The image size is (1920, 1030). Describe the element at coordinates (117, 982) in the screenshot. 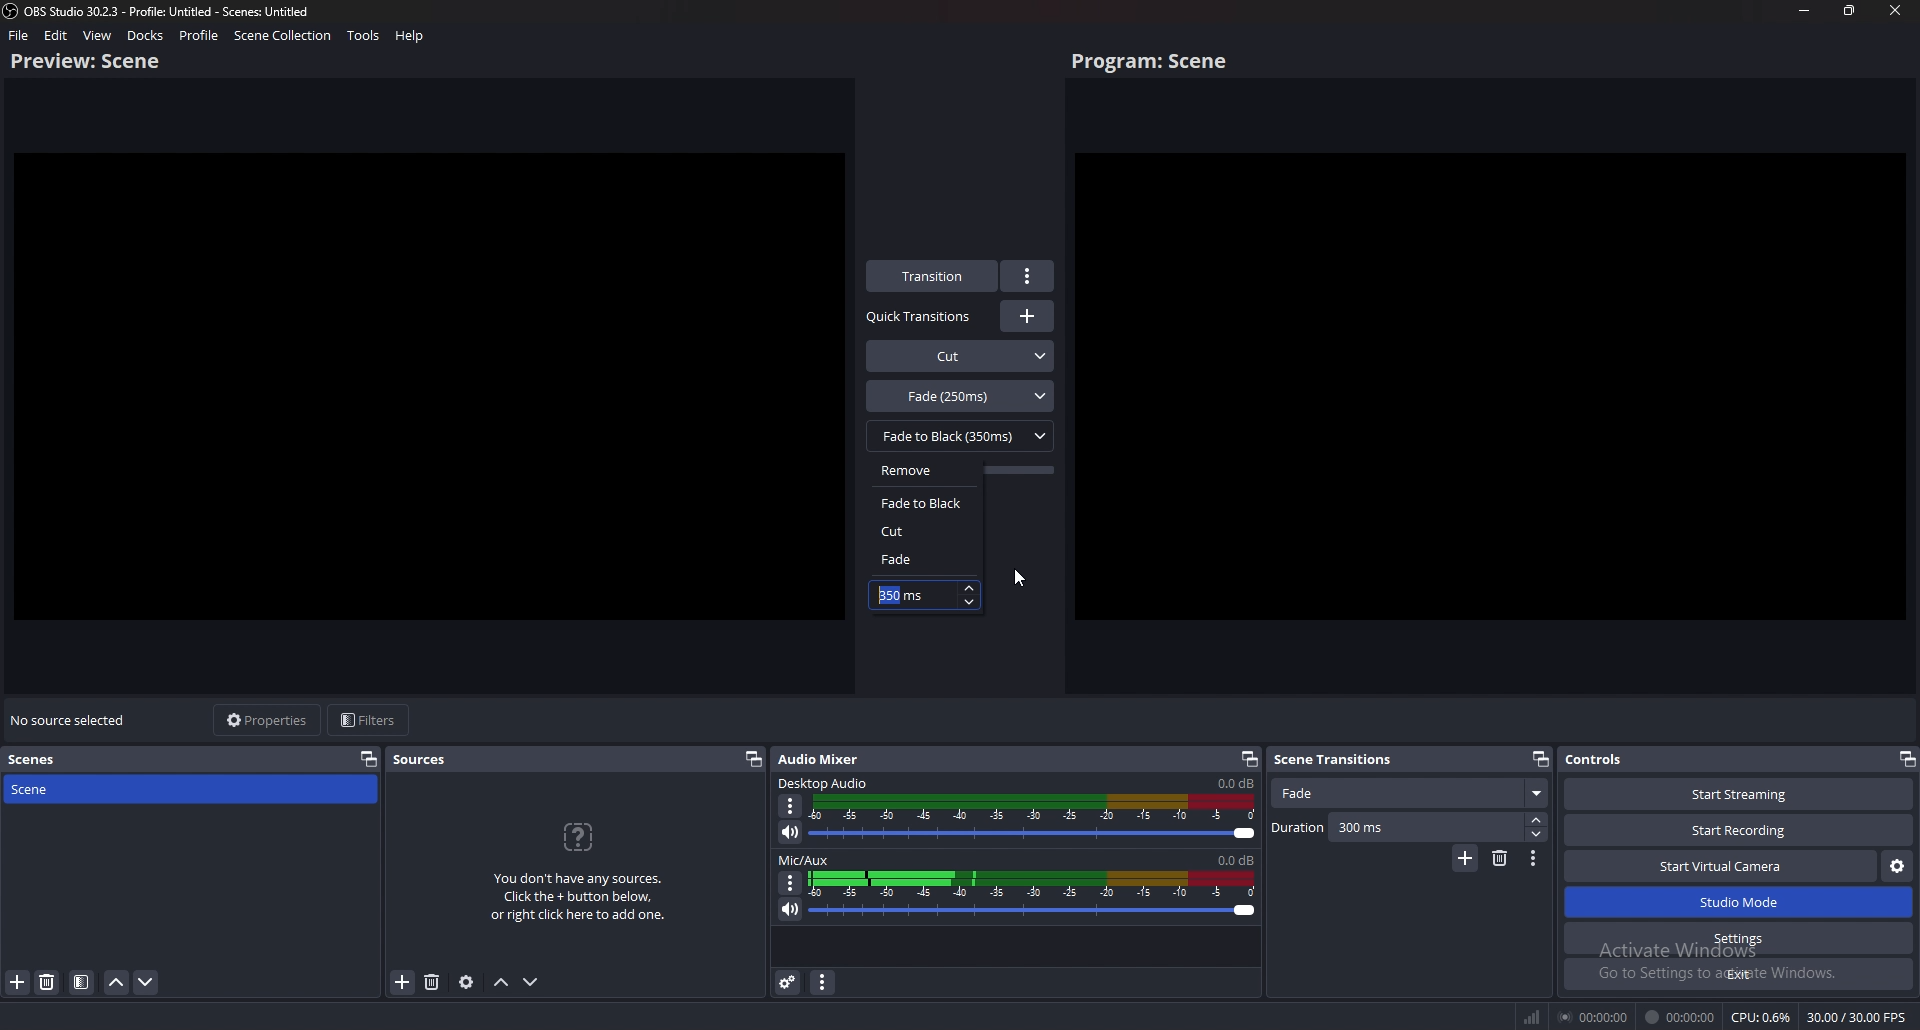

I see `move scene up` at that location.